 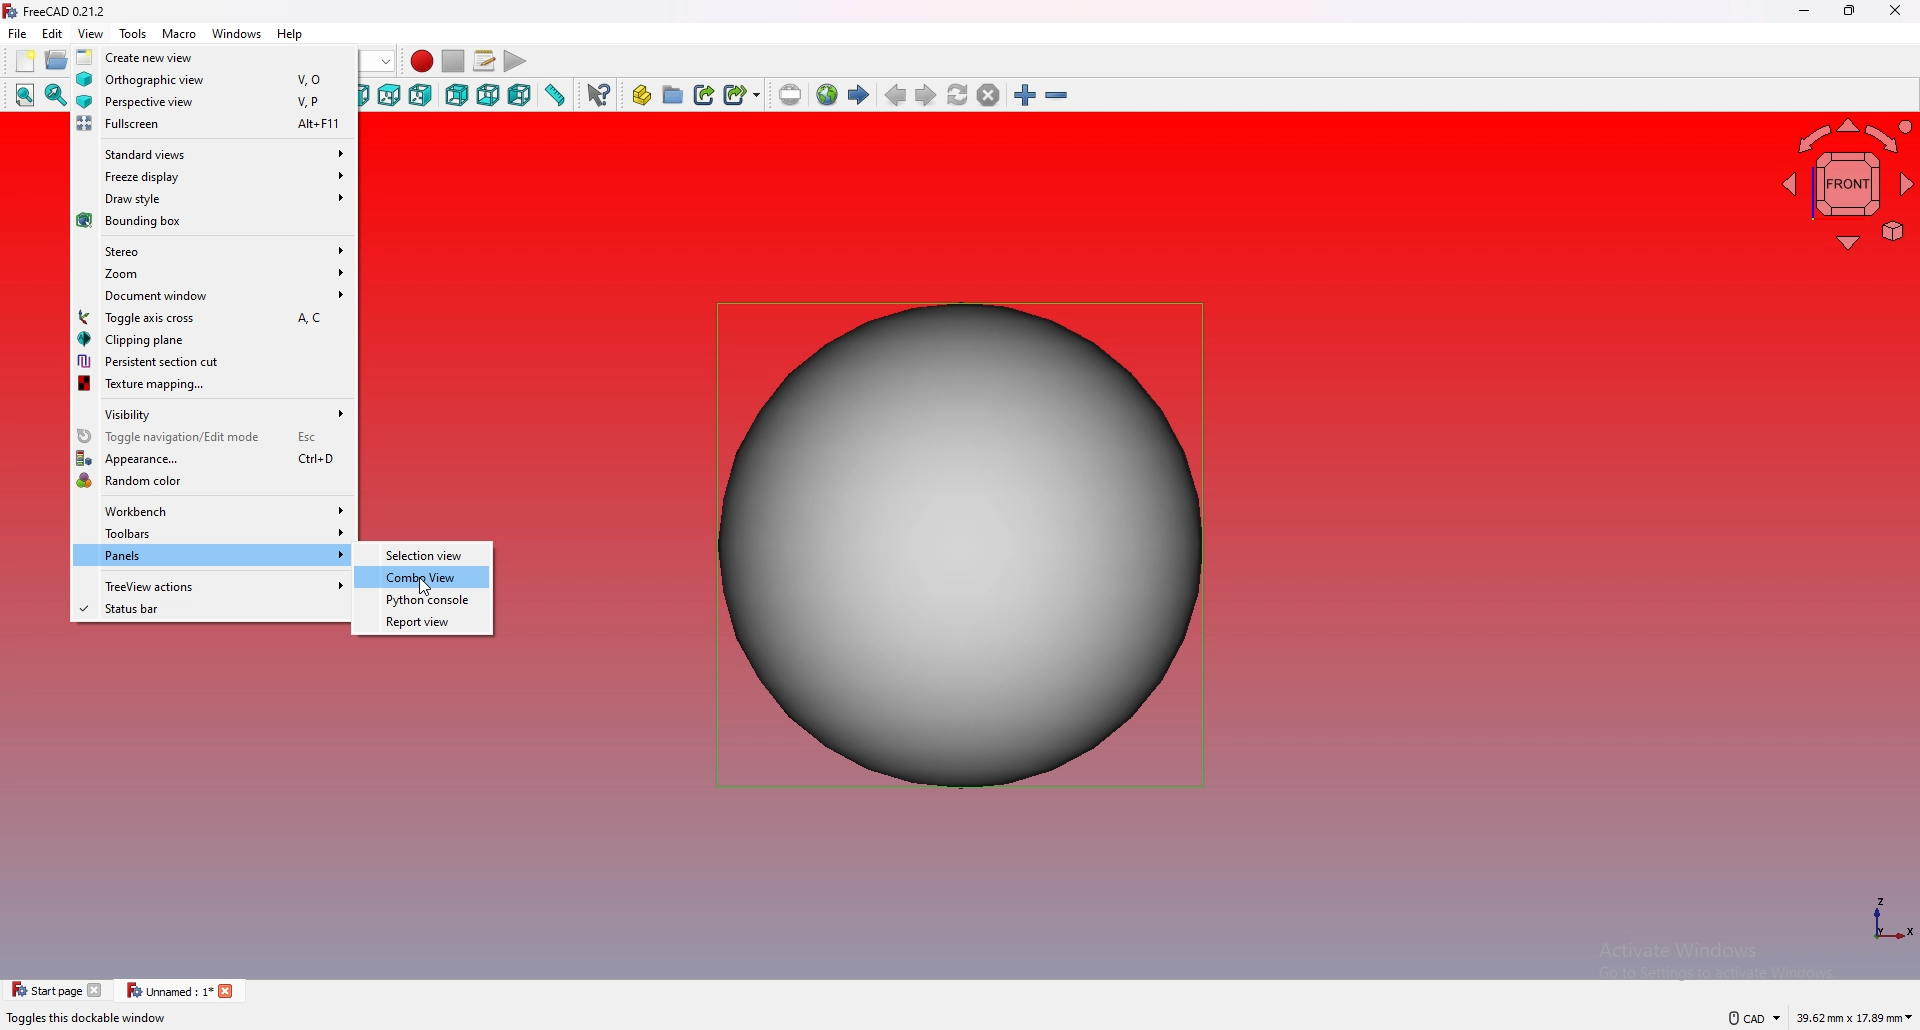 I want to click on python console, so click(x=424, y=599).